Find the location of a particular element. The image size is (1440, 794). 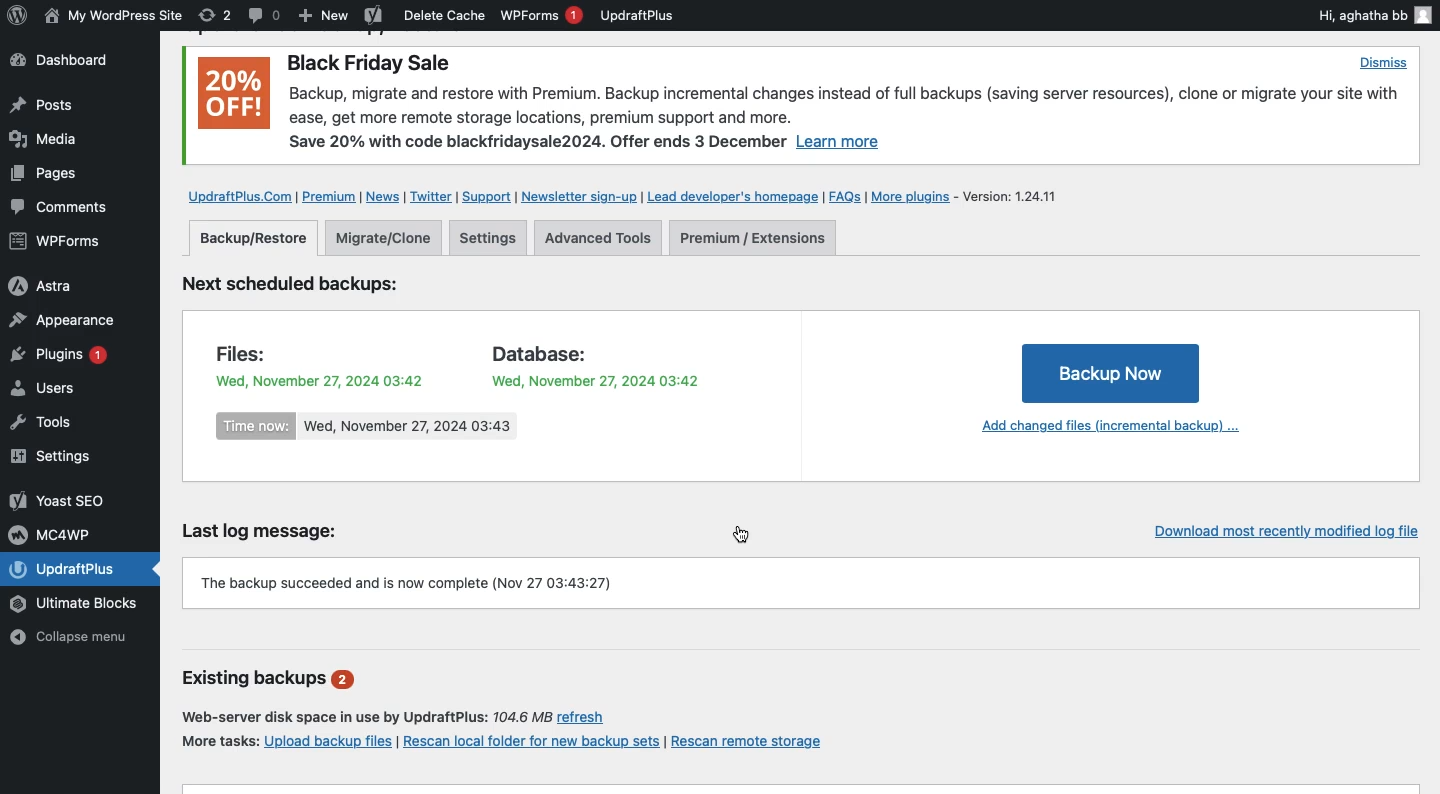

Premium  is located at coordinates (333, 197).